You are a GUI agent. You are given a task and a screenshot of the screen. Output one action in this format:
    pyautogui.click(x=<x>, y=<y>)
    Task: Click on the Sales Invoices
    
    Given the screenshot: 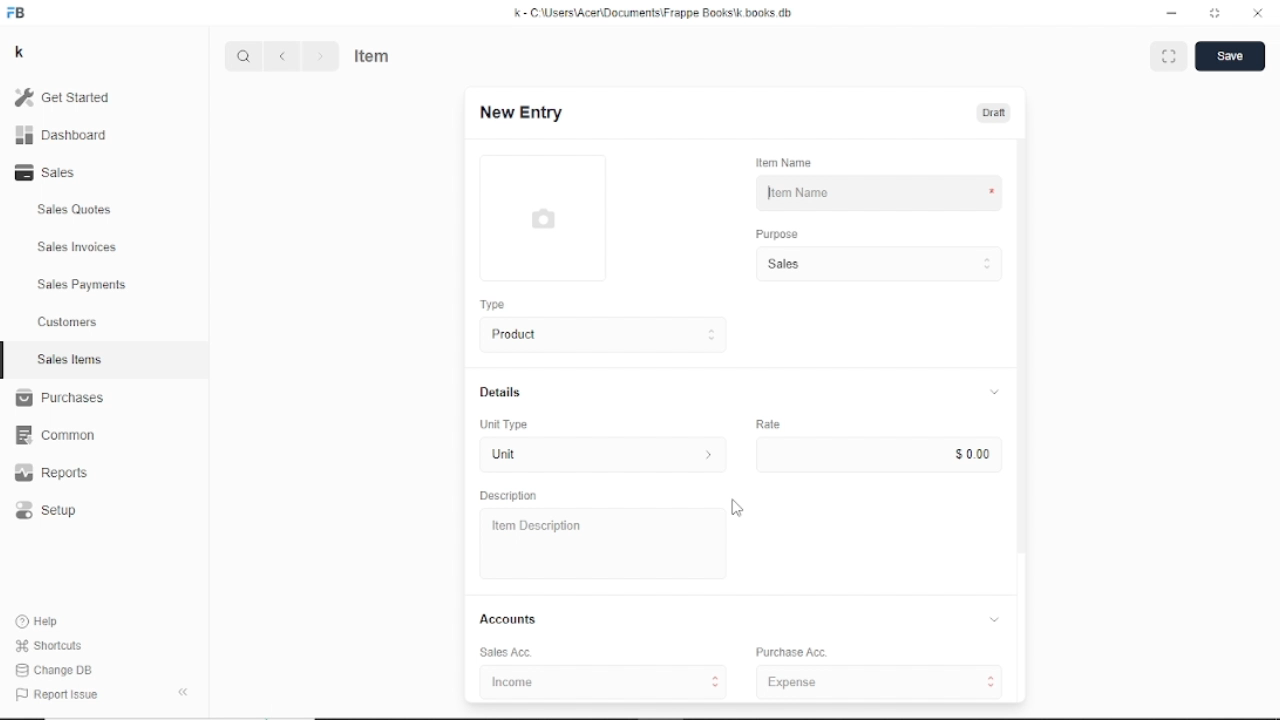 What is the action you would take?
    pyautogui.click(x=77, y=248)
    